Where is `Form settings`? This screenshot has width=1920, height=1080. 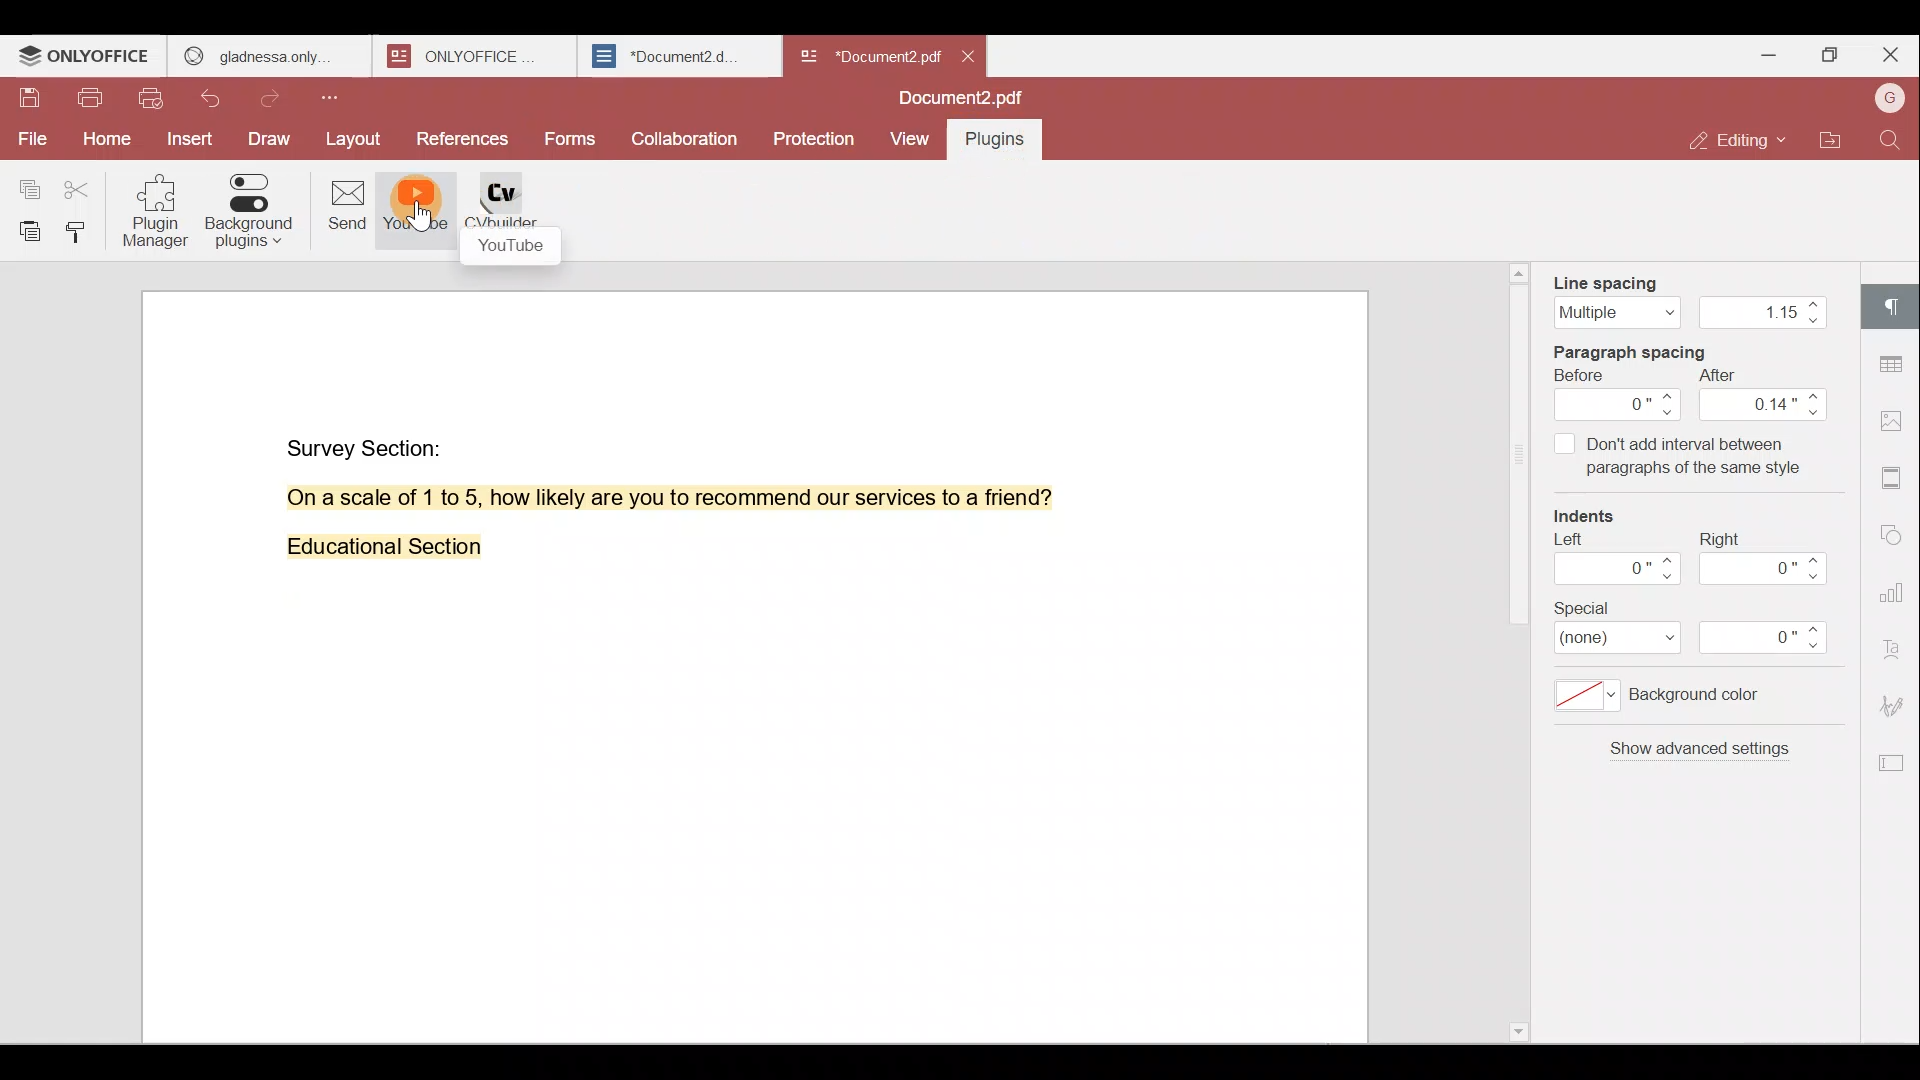
Form settings is located at coordinates (1885, 763).